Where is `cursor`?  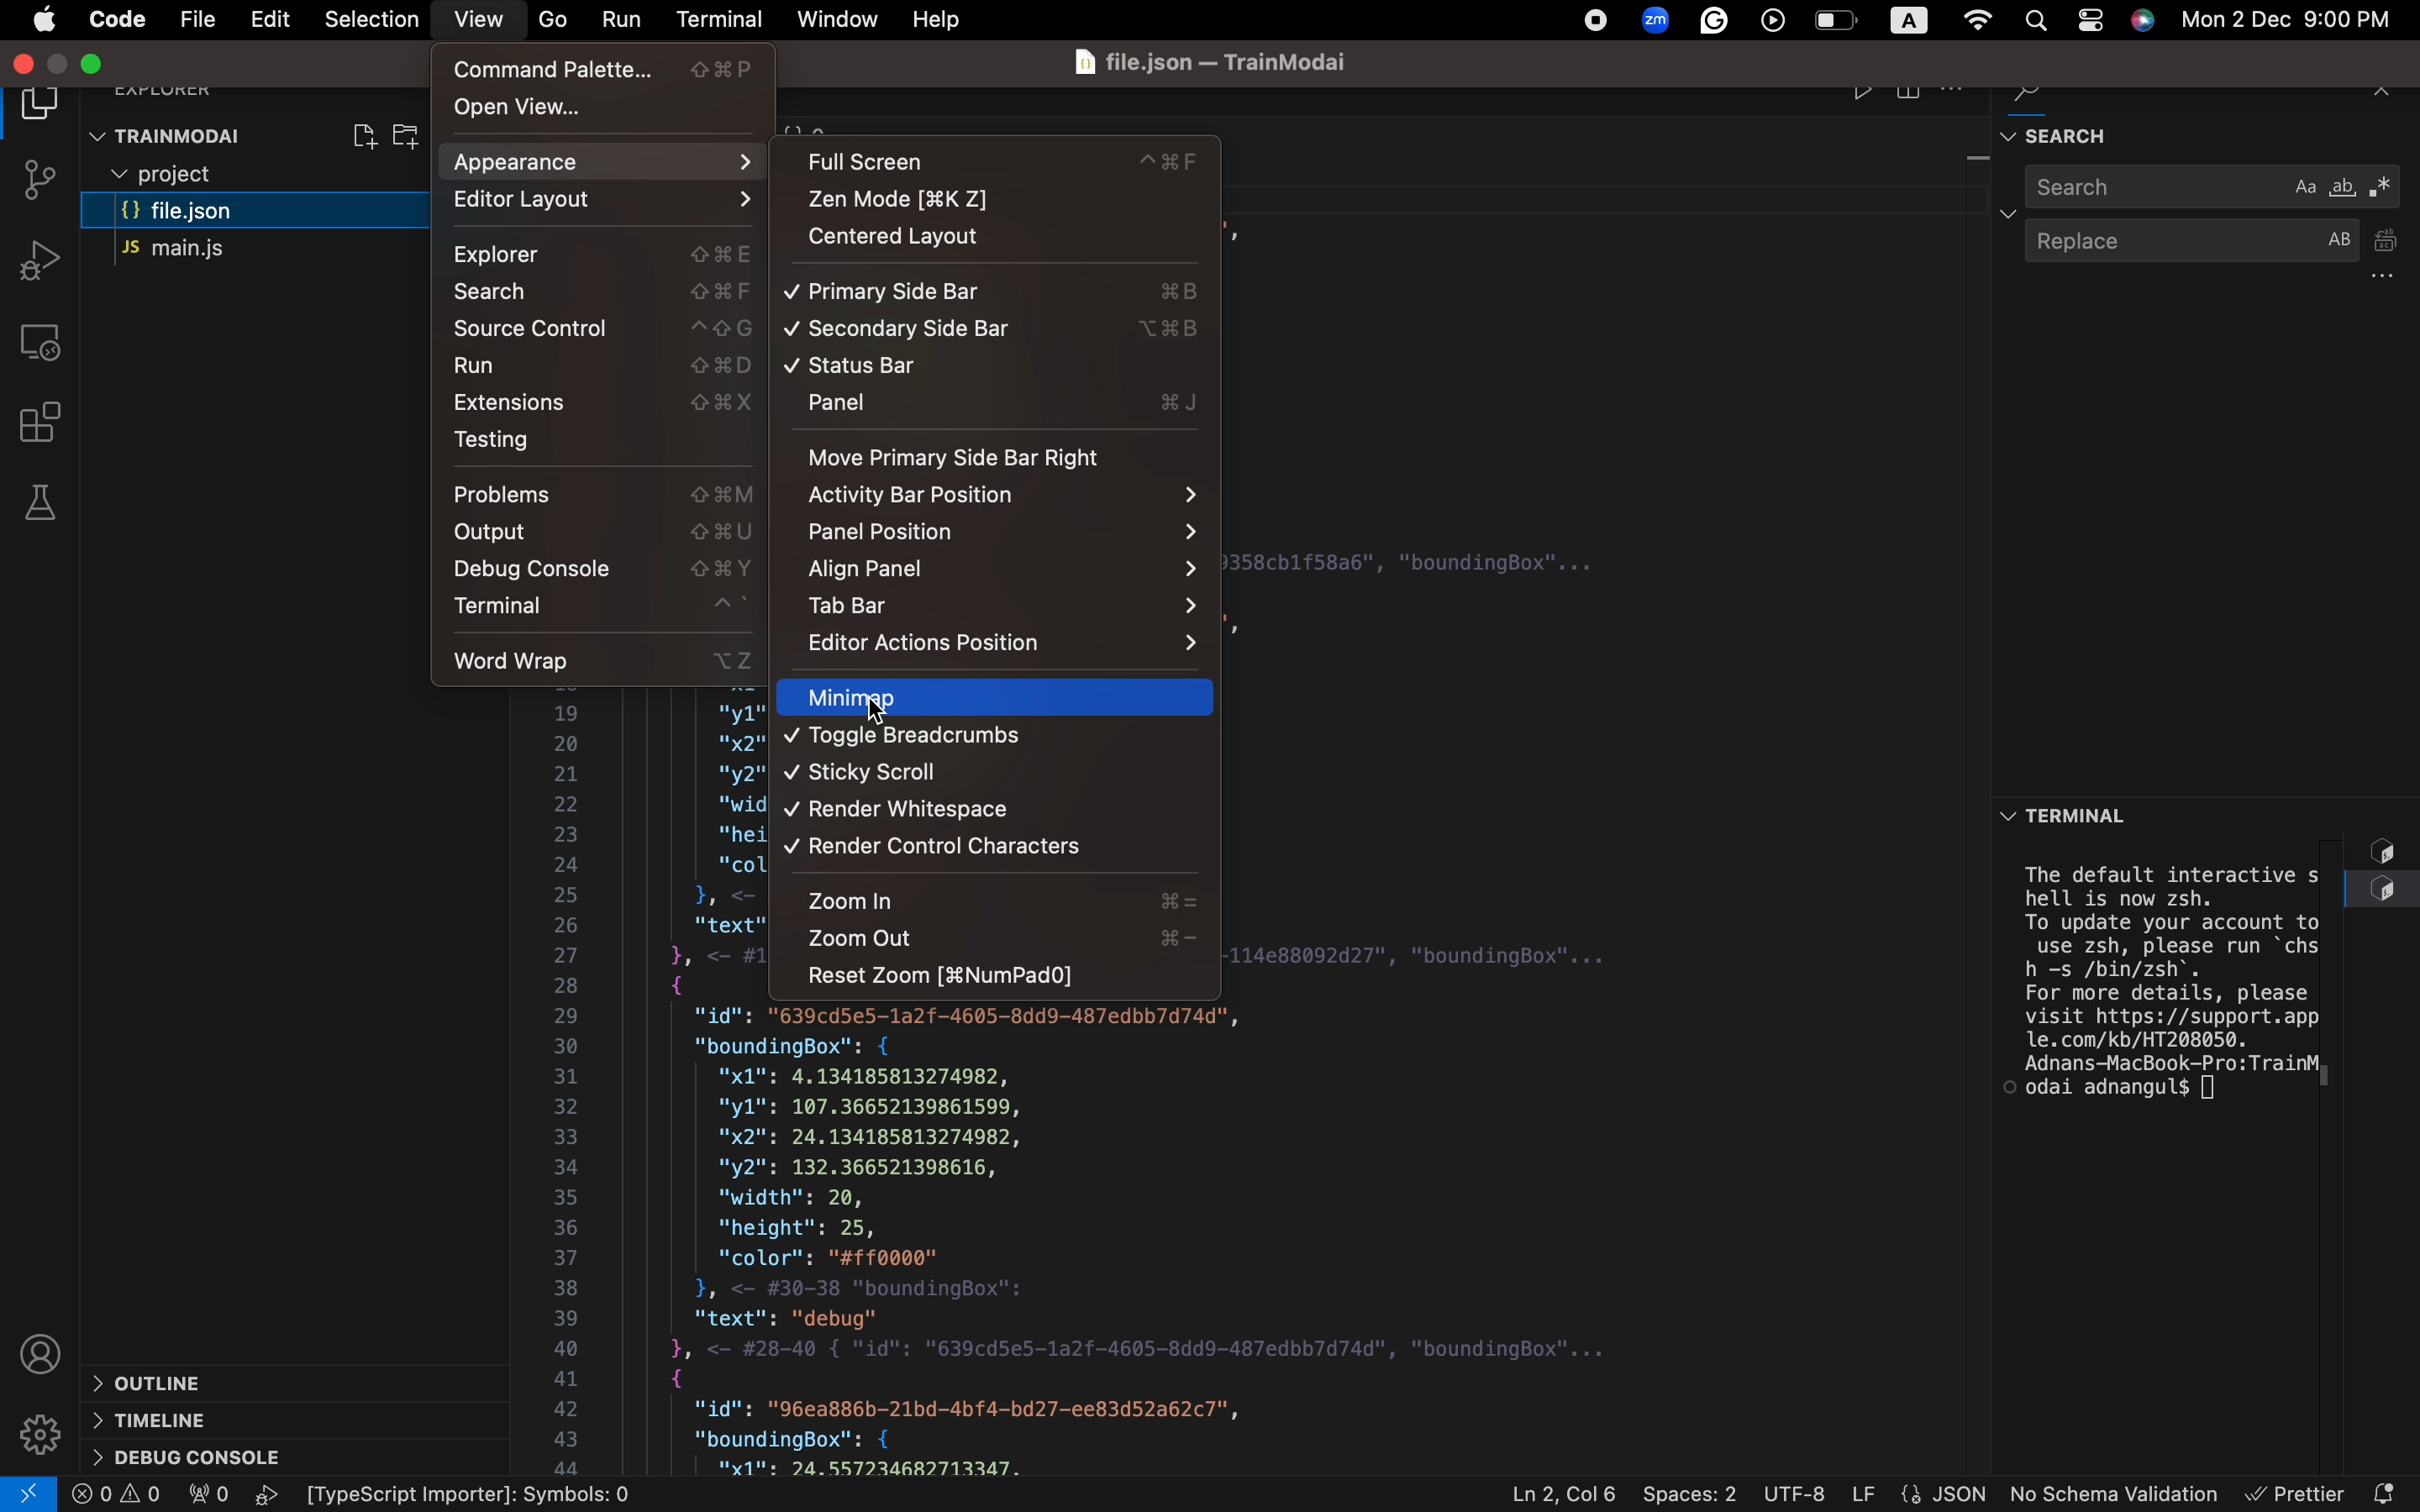
cursor is located at coordinates (876, 703).